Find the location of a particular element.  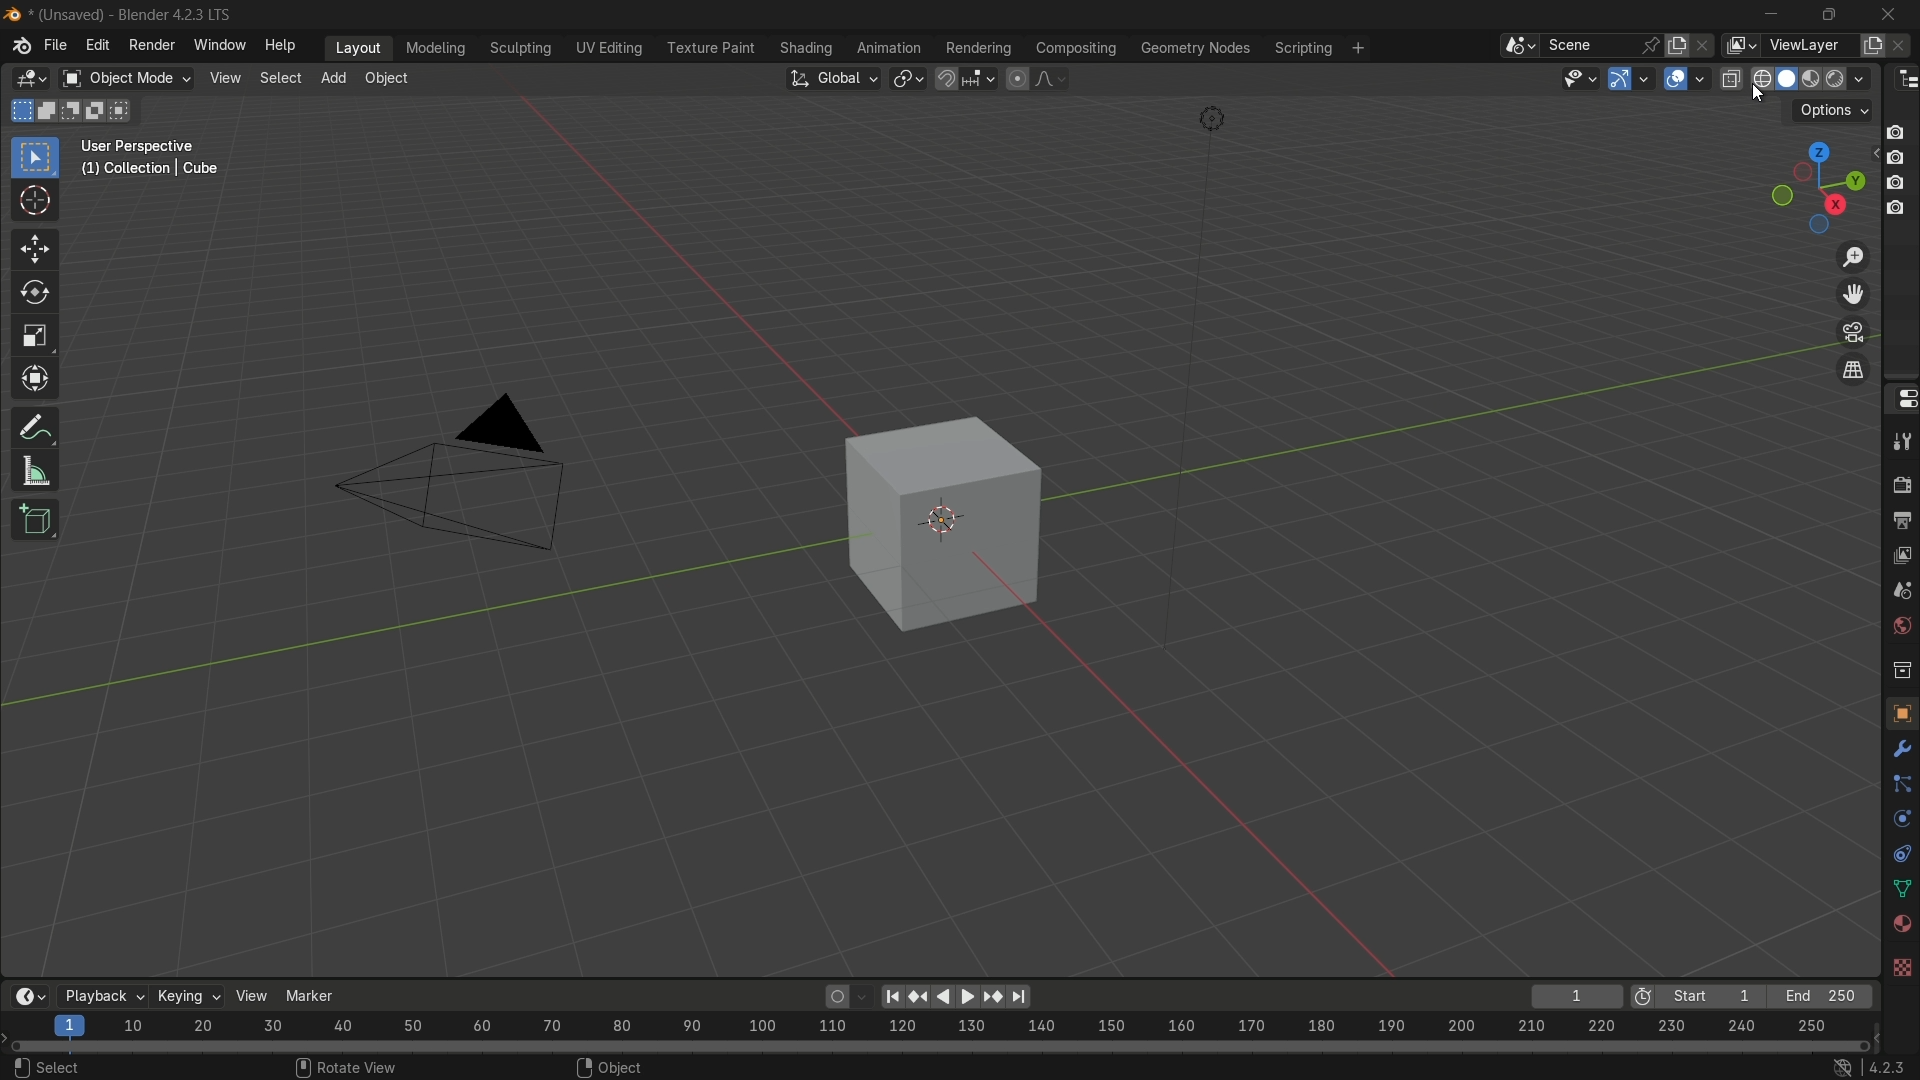

shift to set properties is located at coordinates (1901, 172).